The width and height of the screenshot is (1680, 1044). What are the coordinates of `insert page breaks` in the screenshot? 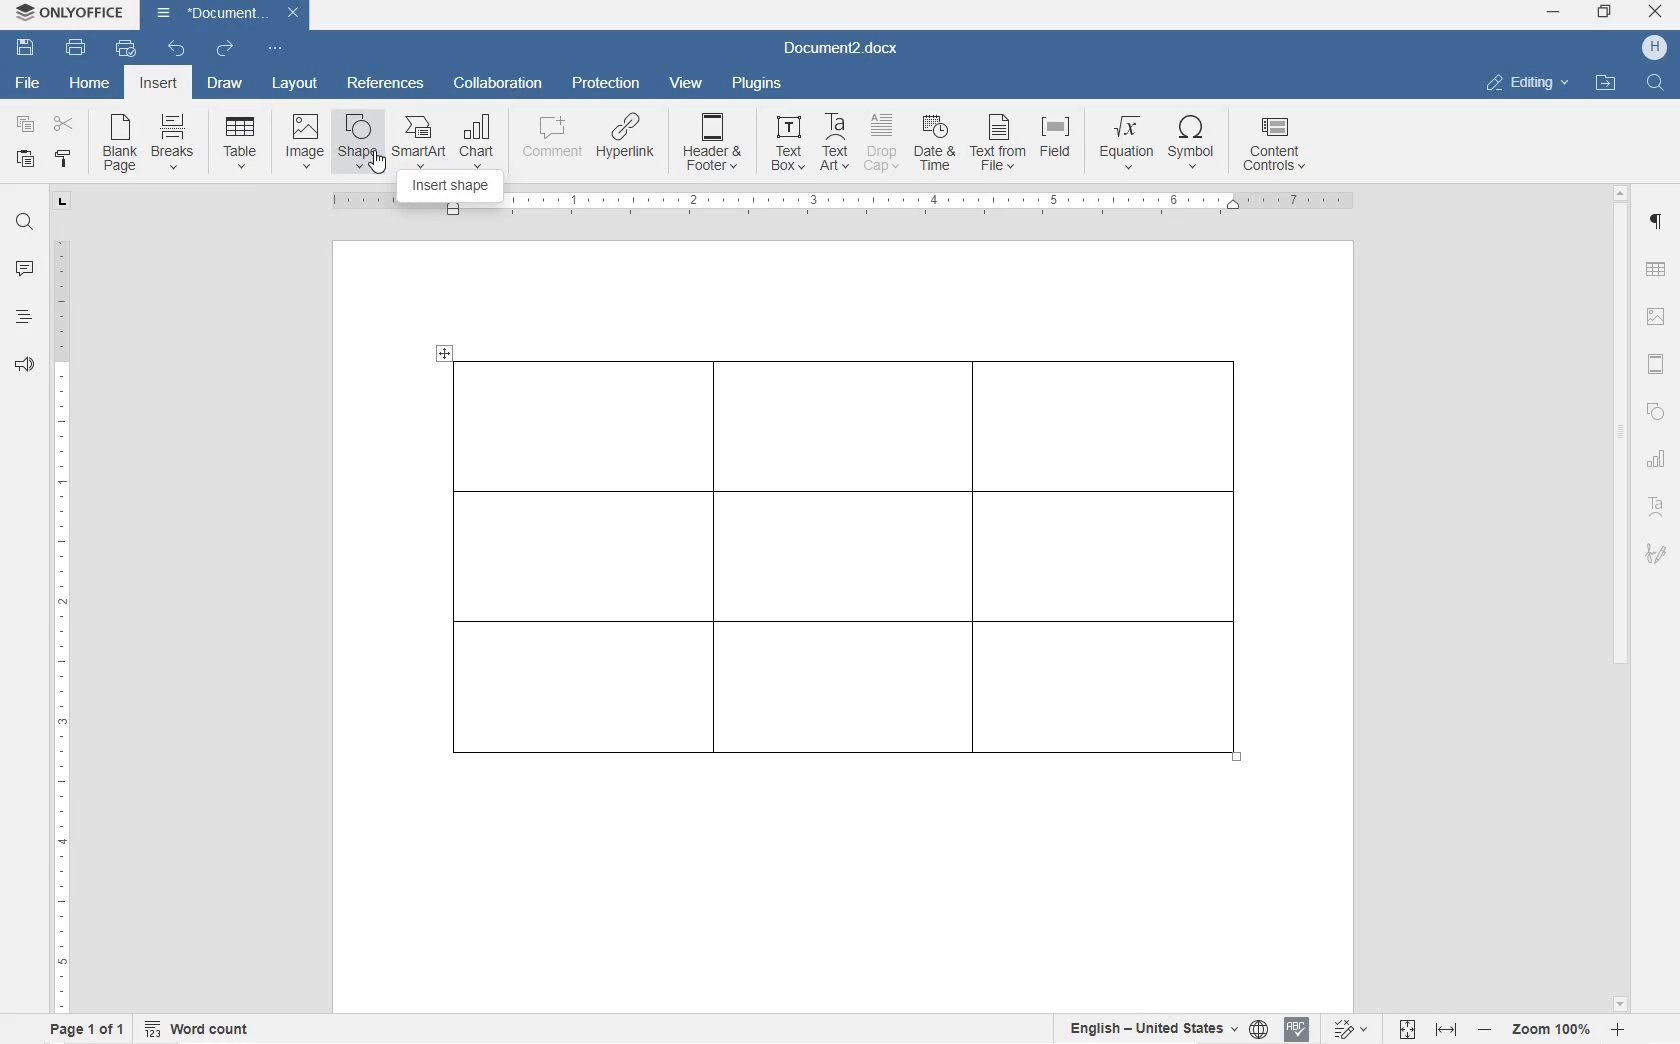 It's located at (175, 143).